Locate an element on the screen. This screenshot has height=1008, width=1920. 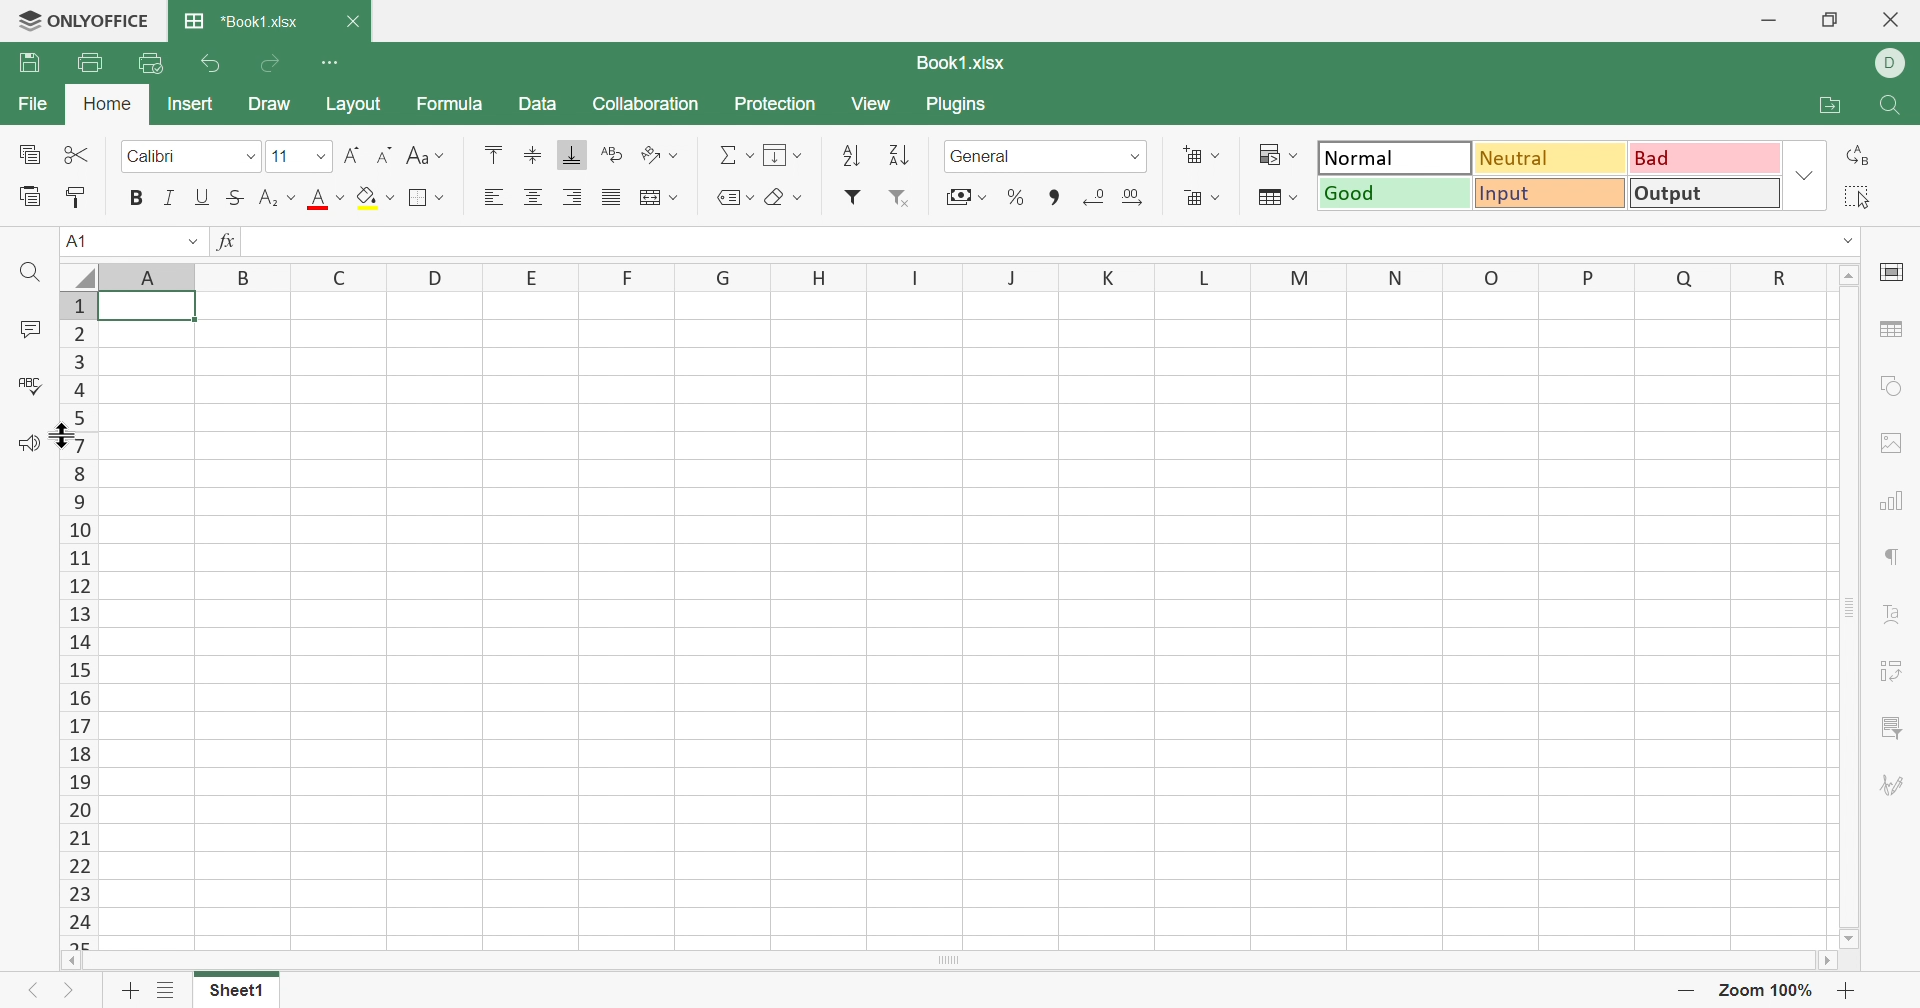
Summation is located at coordinates (733, 153).